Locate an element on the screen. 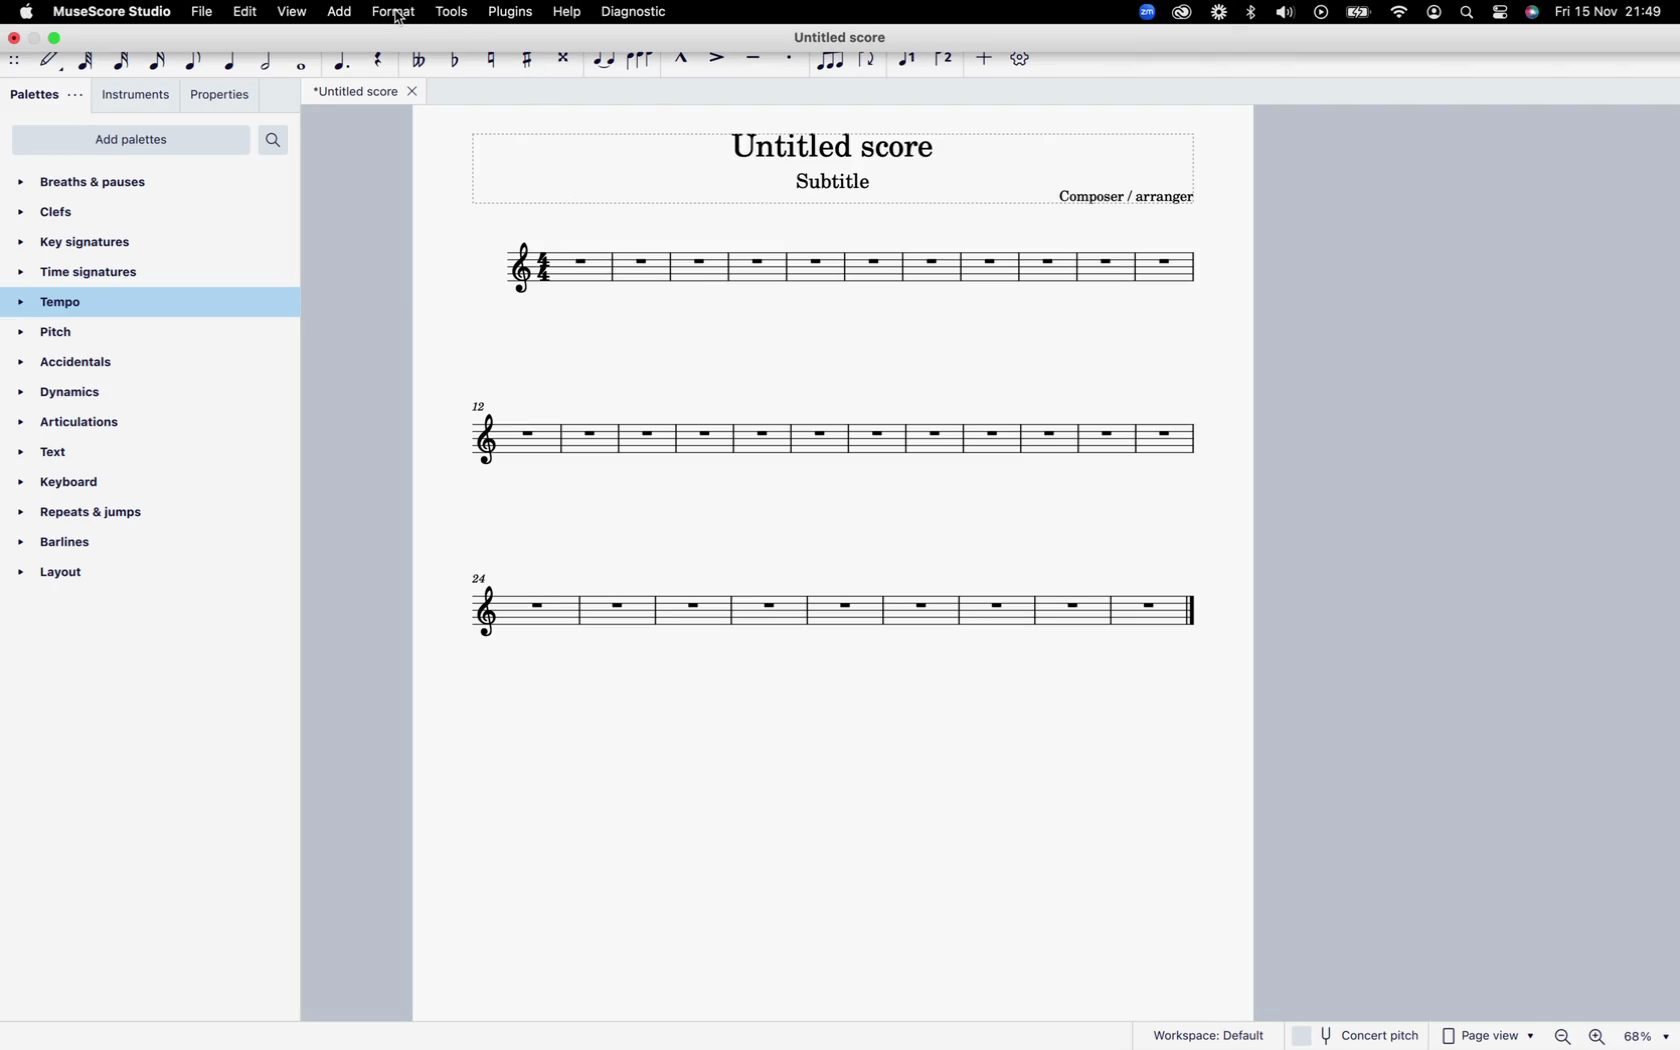 The height and width of the screenshot is (1050, 1680). text is located at coordinates (64, 458).